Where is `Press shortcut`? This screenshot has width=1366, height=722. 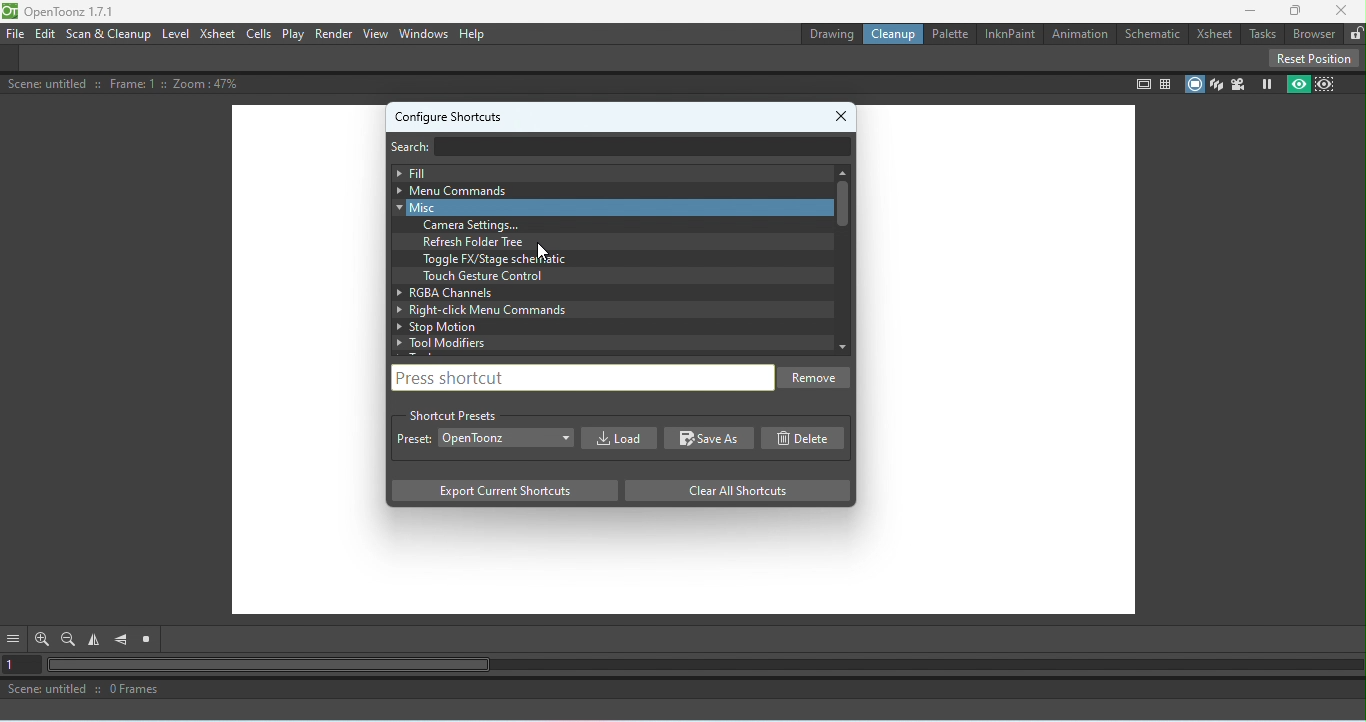
Press shortcut is located at coordinates (580, 376).